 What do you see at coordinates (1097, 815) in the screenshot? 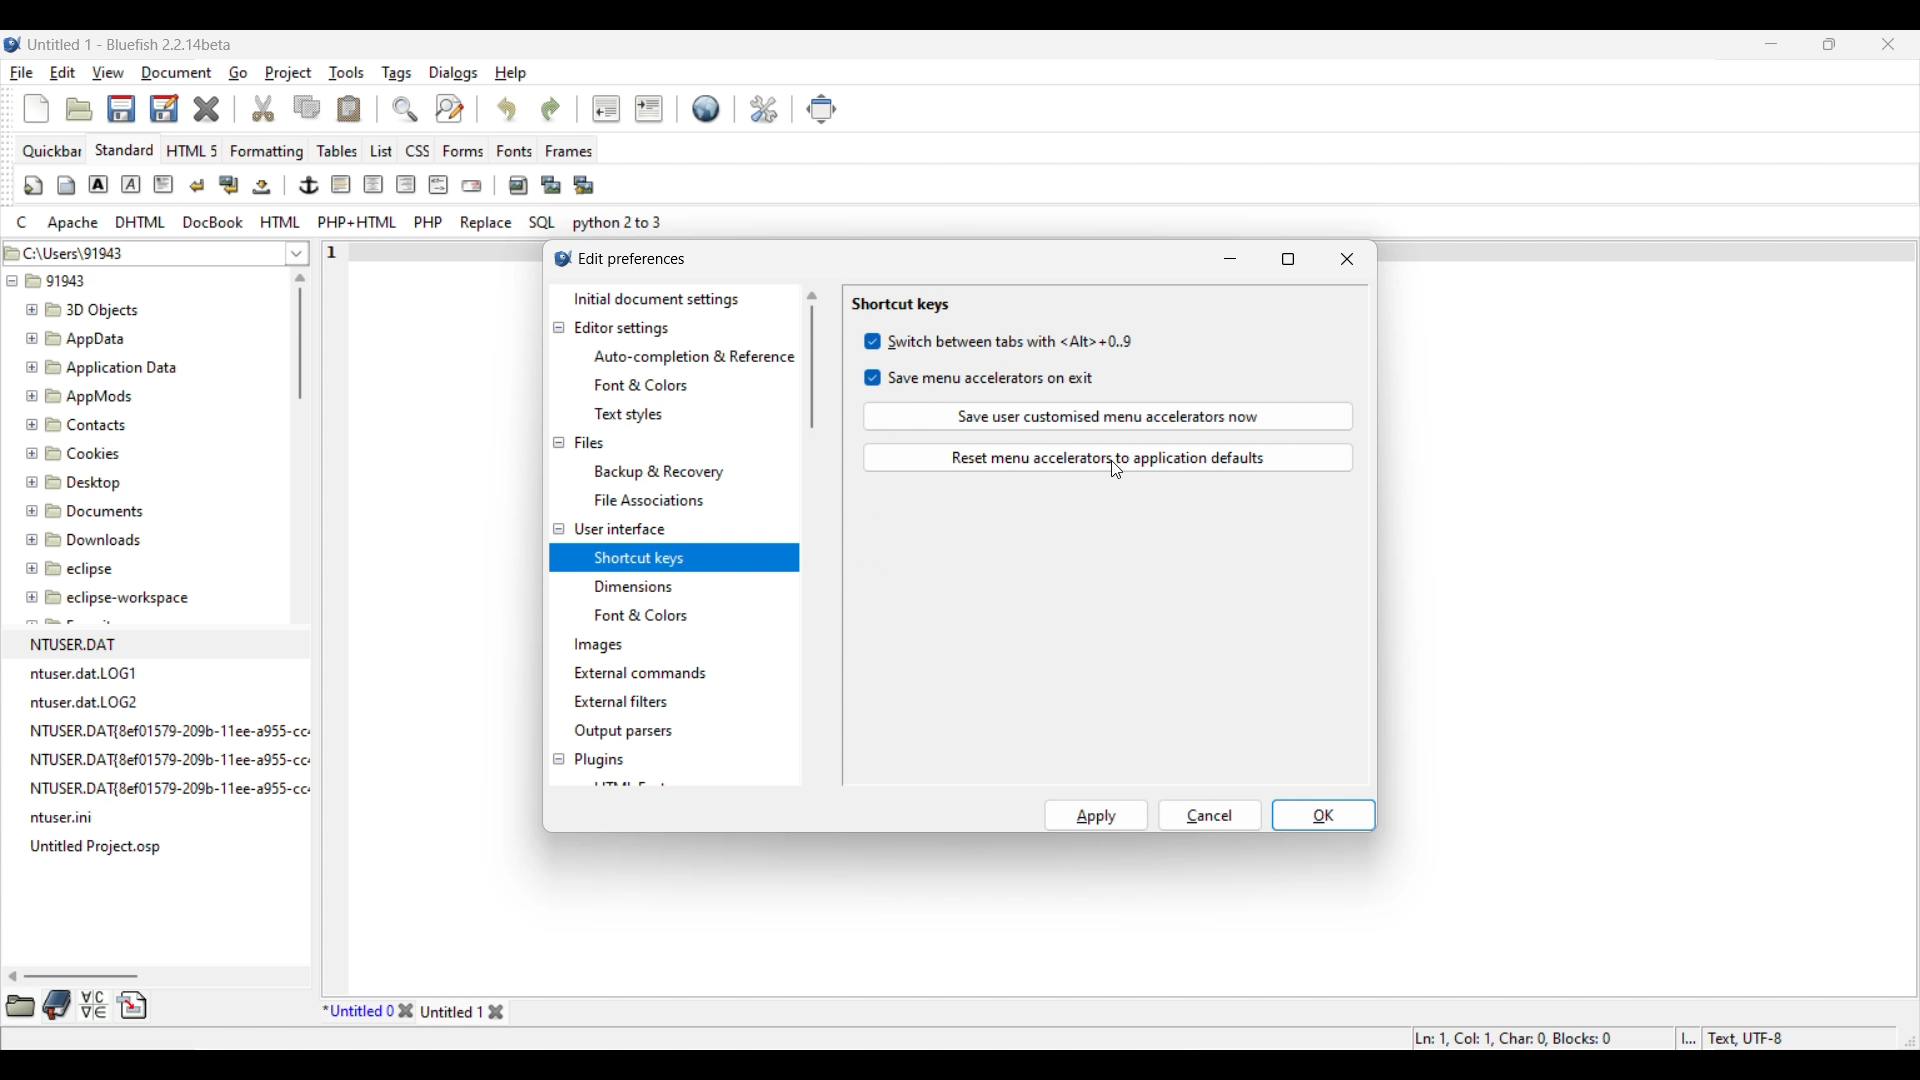
I see `Apply` at bounding box center [1097, 815].